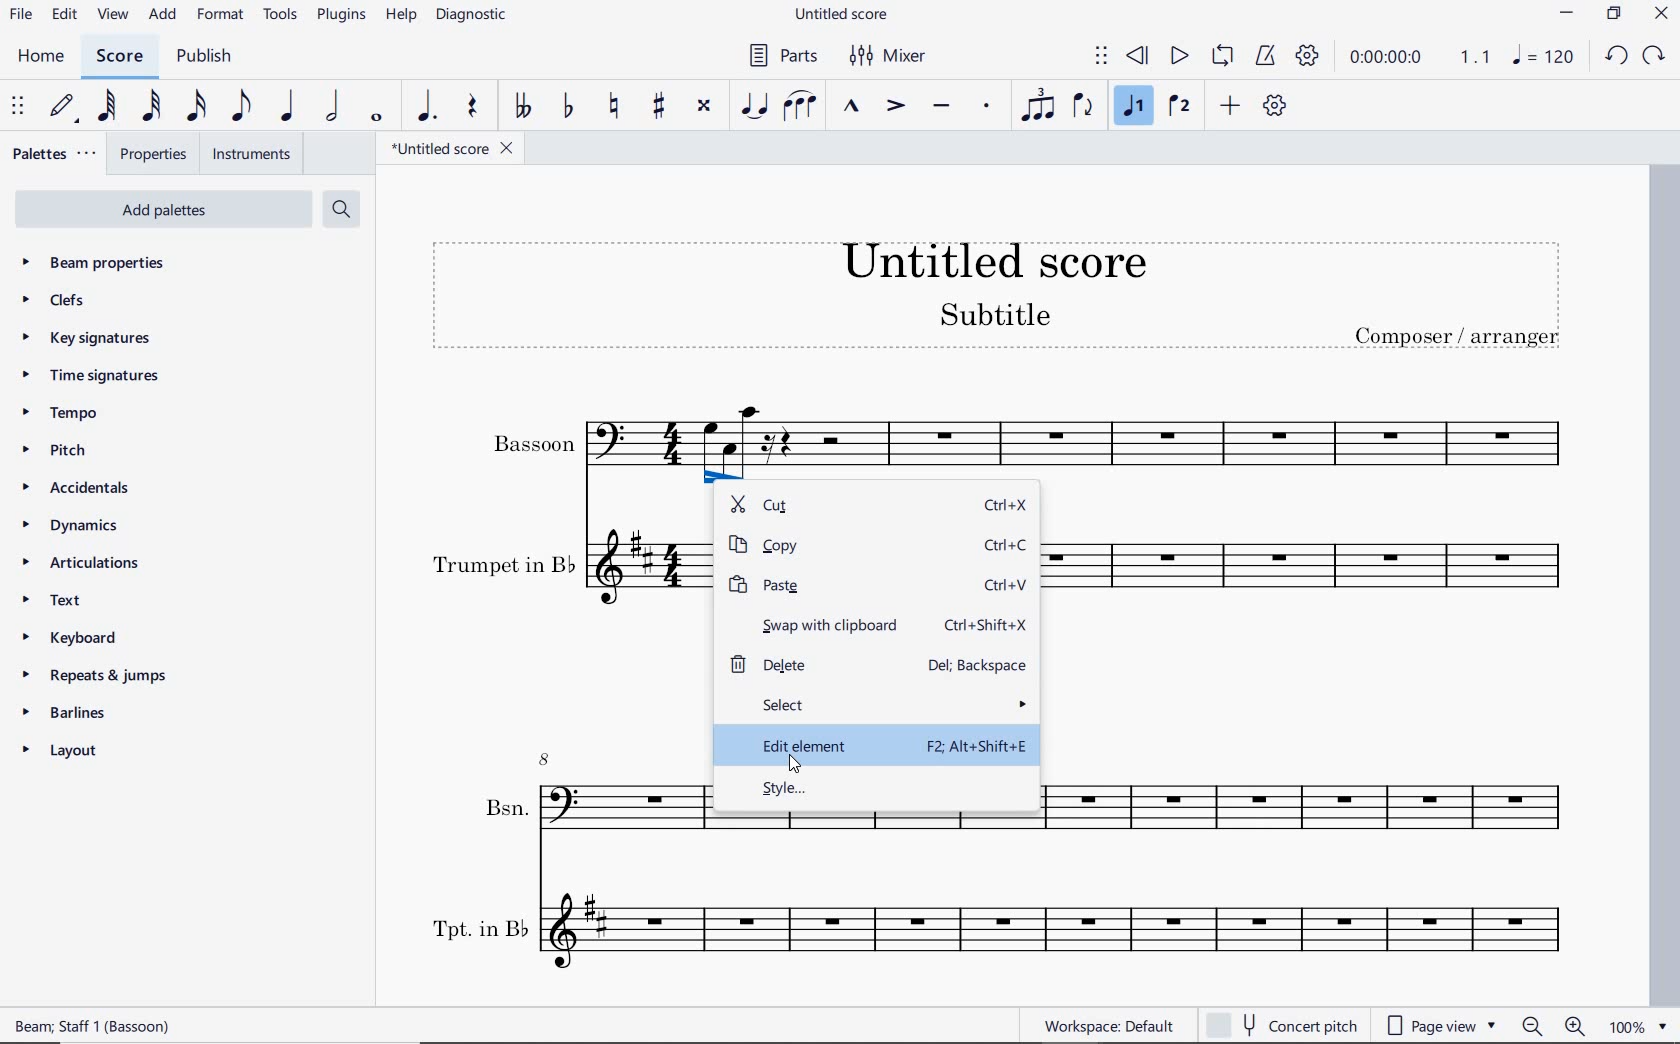 The width and height of the screenshot is (1680, 1044). Describe the element at coordinates (1544, 57) in the screenshot. I see `NOTE` at that location.